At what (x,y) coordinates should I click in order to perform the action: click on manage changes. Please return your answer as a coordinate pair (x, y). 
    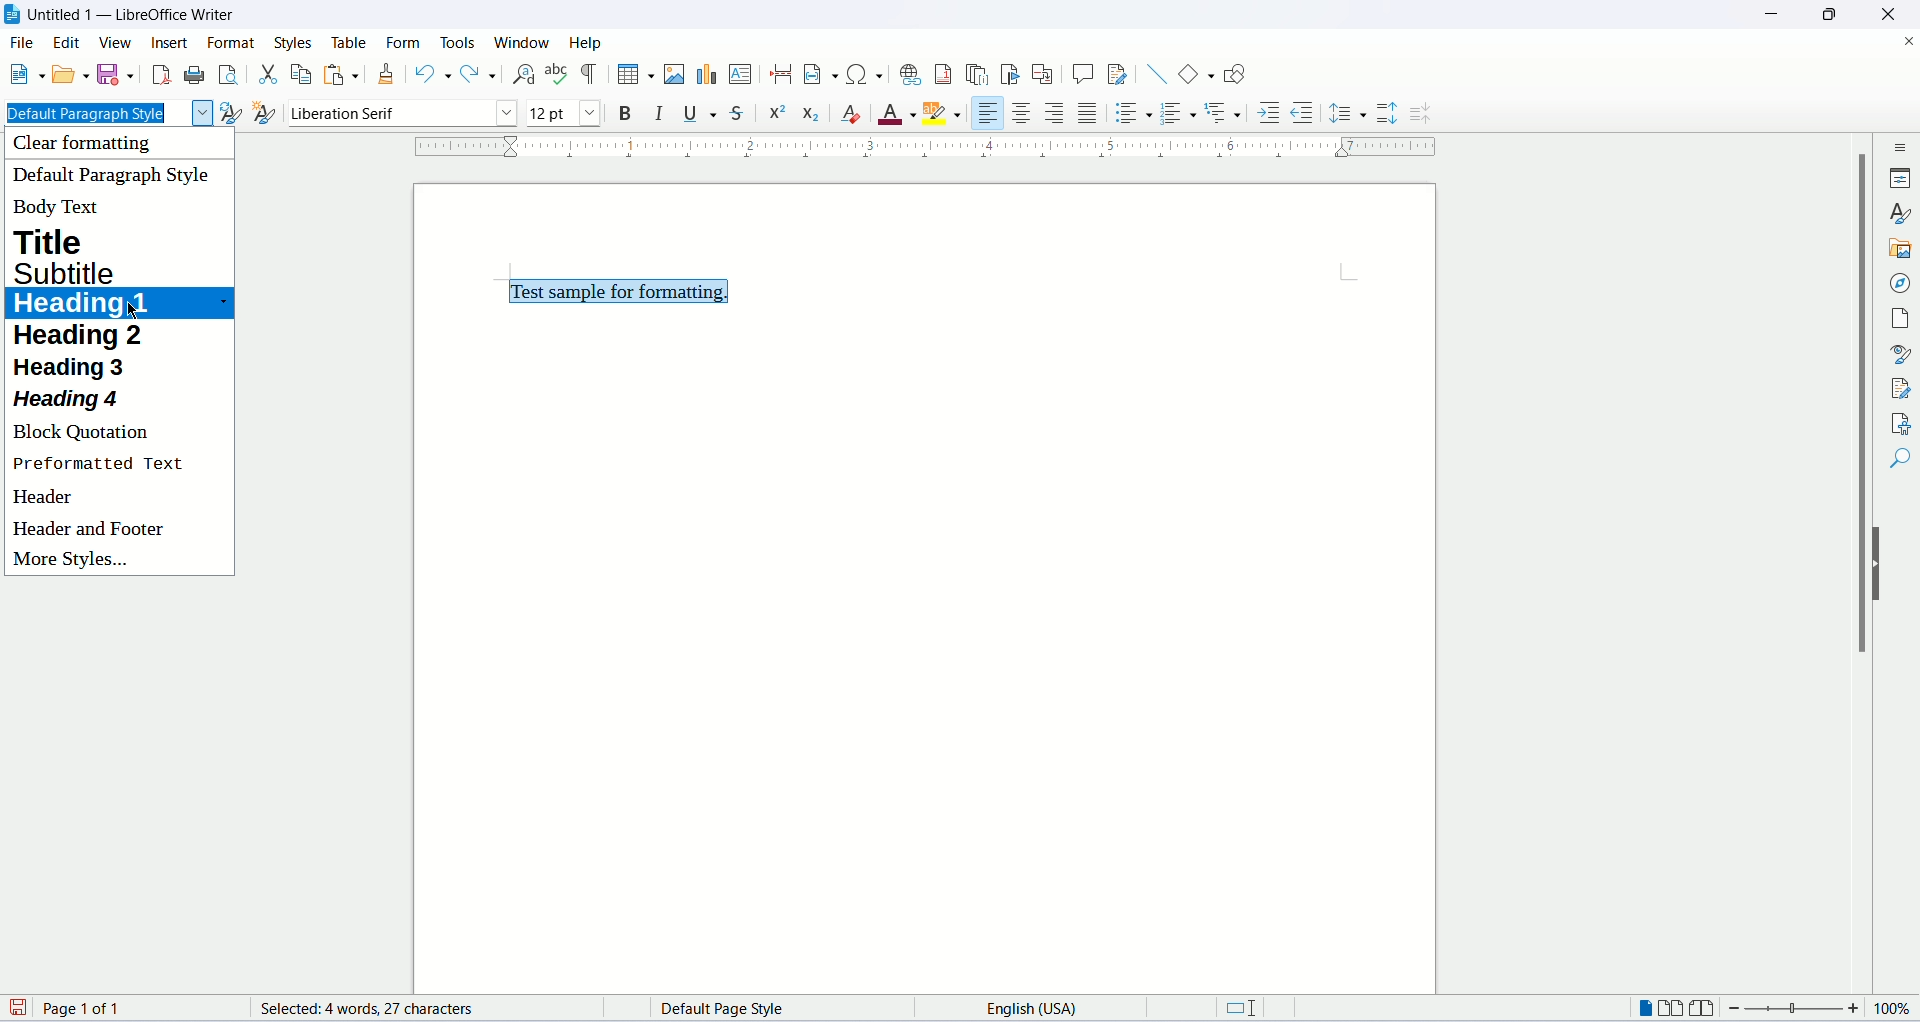
    Looking at the image, I should click on (1900, 388).